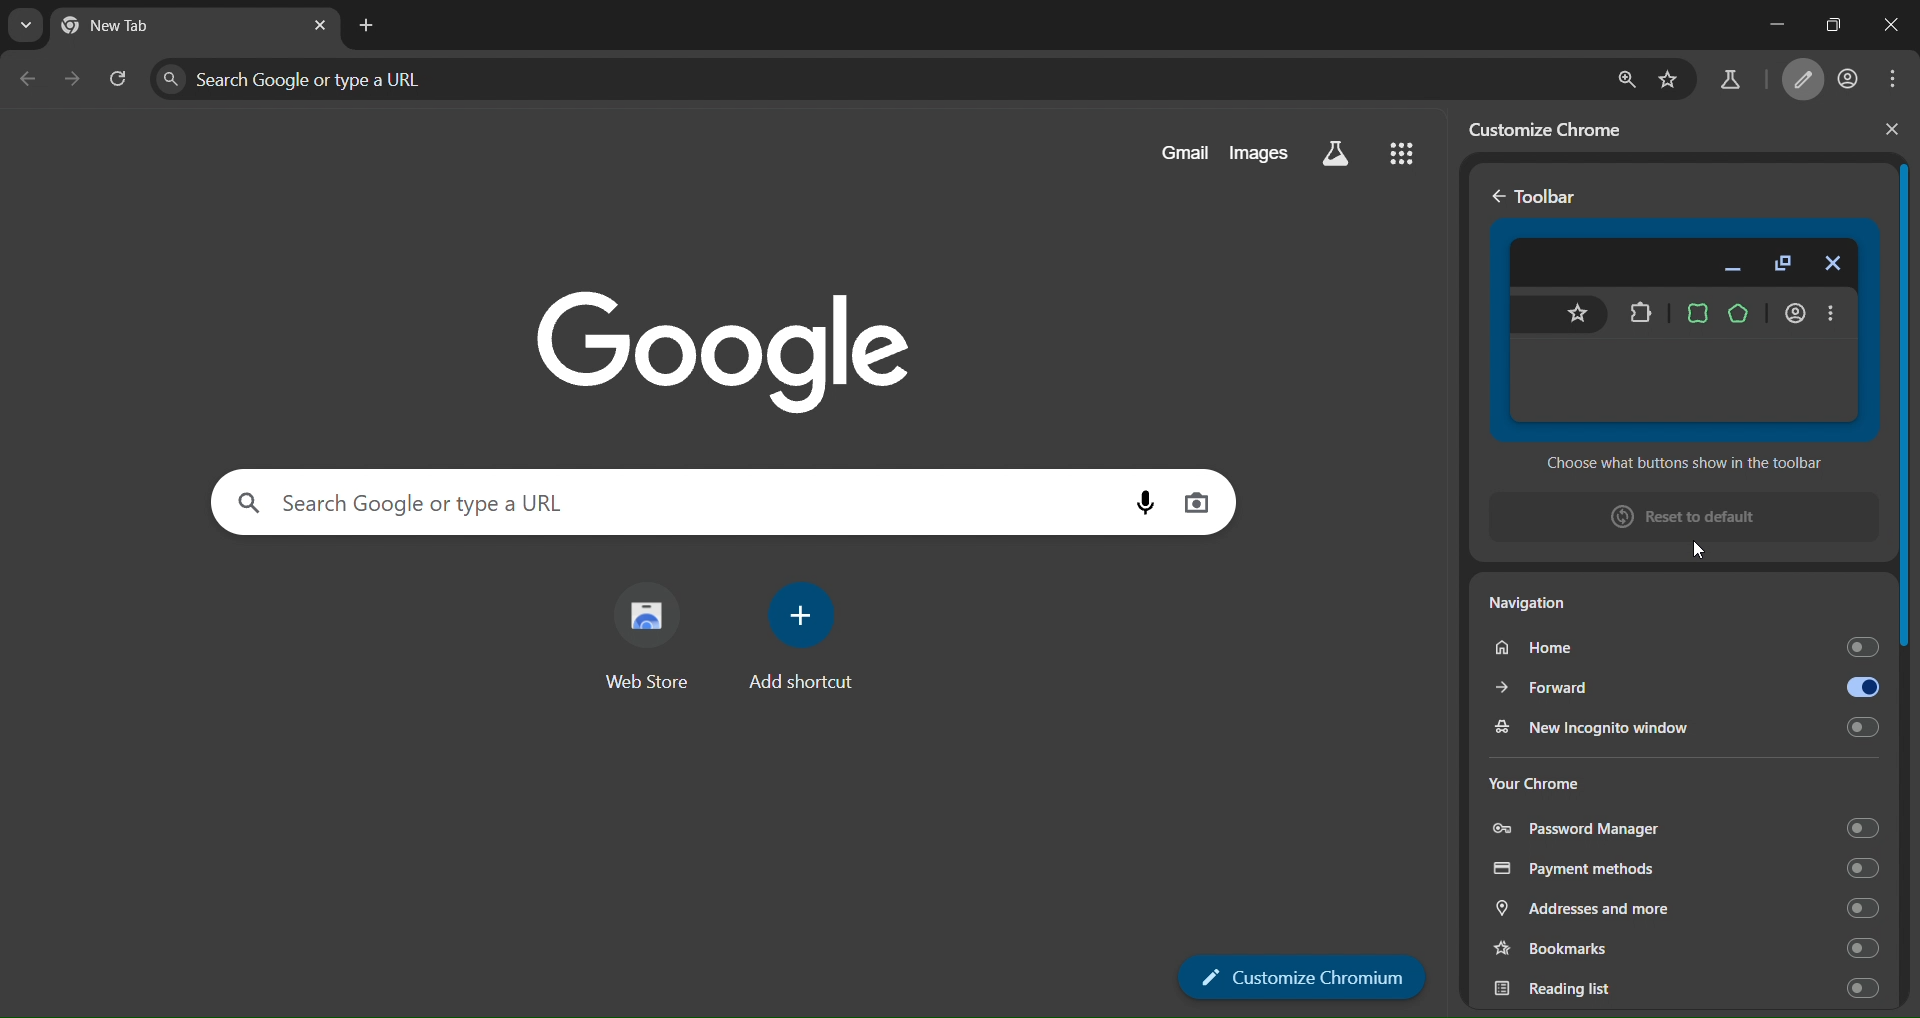  Describe the element at coordinates (367, 24) in the screenshot. I see `new tab` at that location.